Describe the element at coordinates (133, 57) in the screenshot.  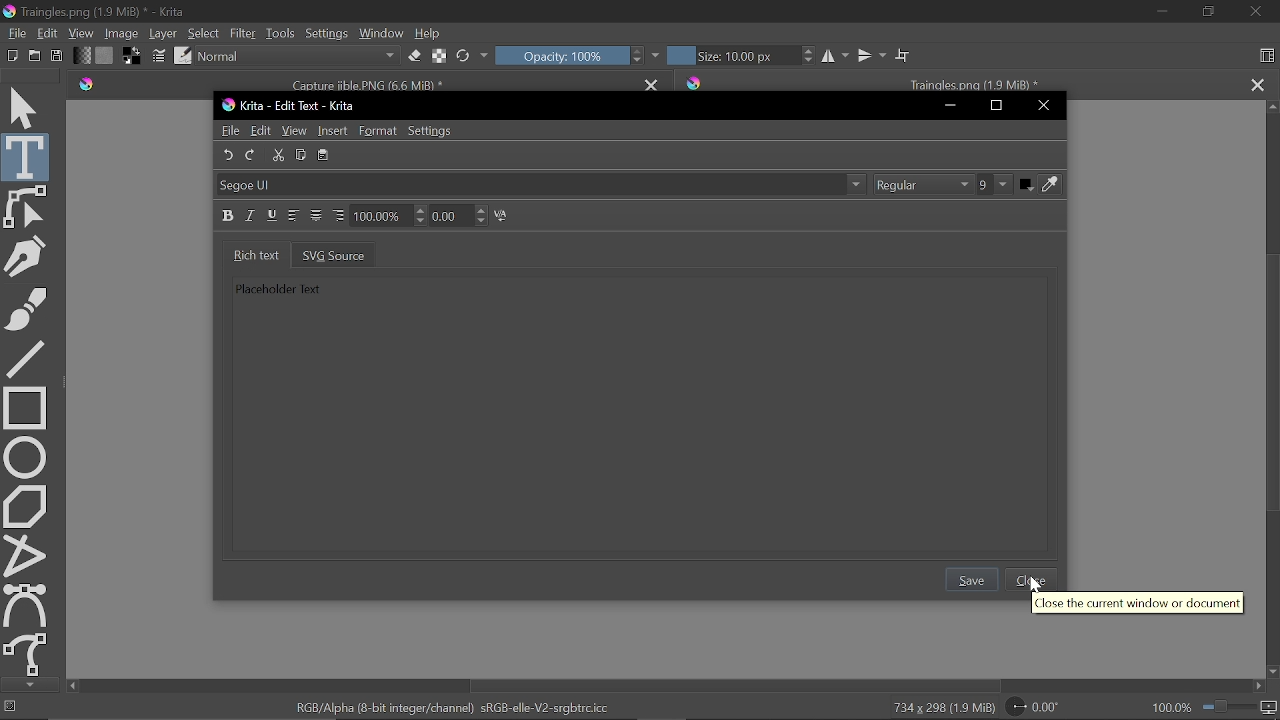
I see `Foreground color` at that location.